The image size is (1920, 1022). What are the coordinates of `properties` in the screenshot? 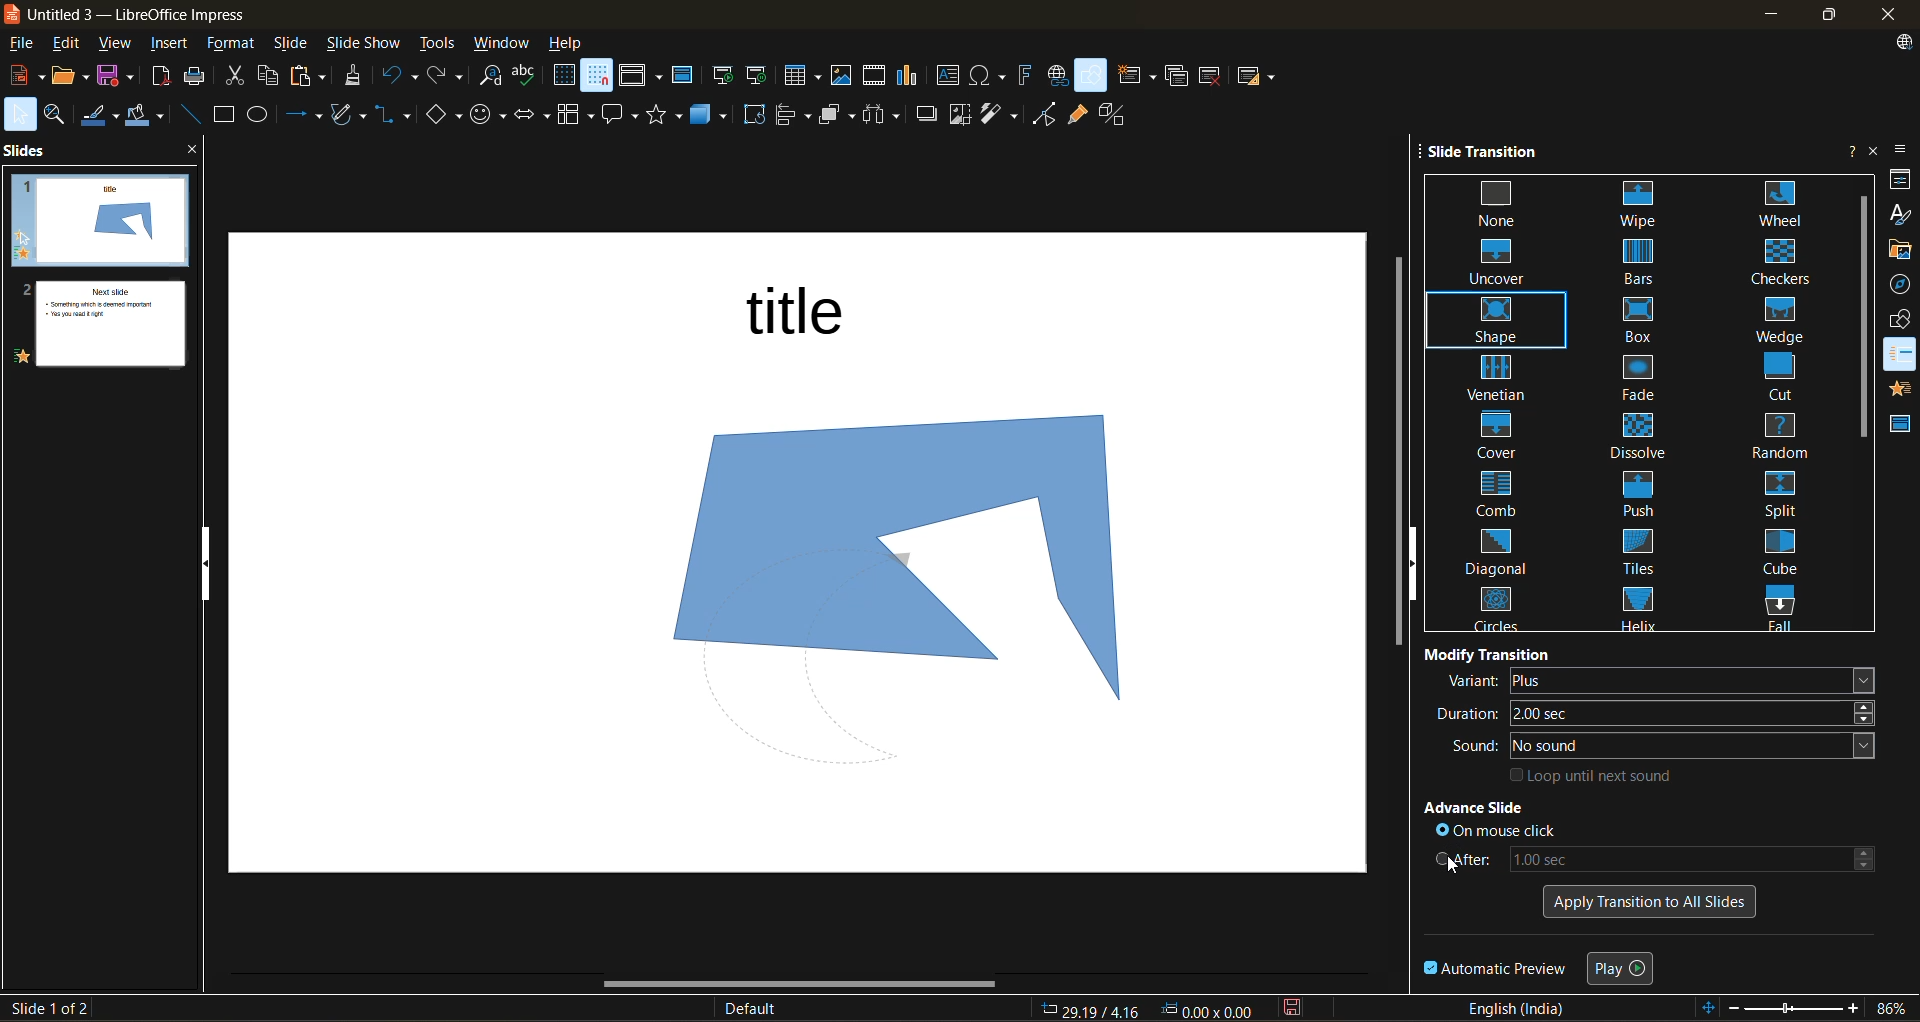 It's located at (1900, 183).